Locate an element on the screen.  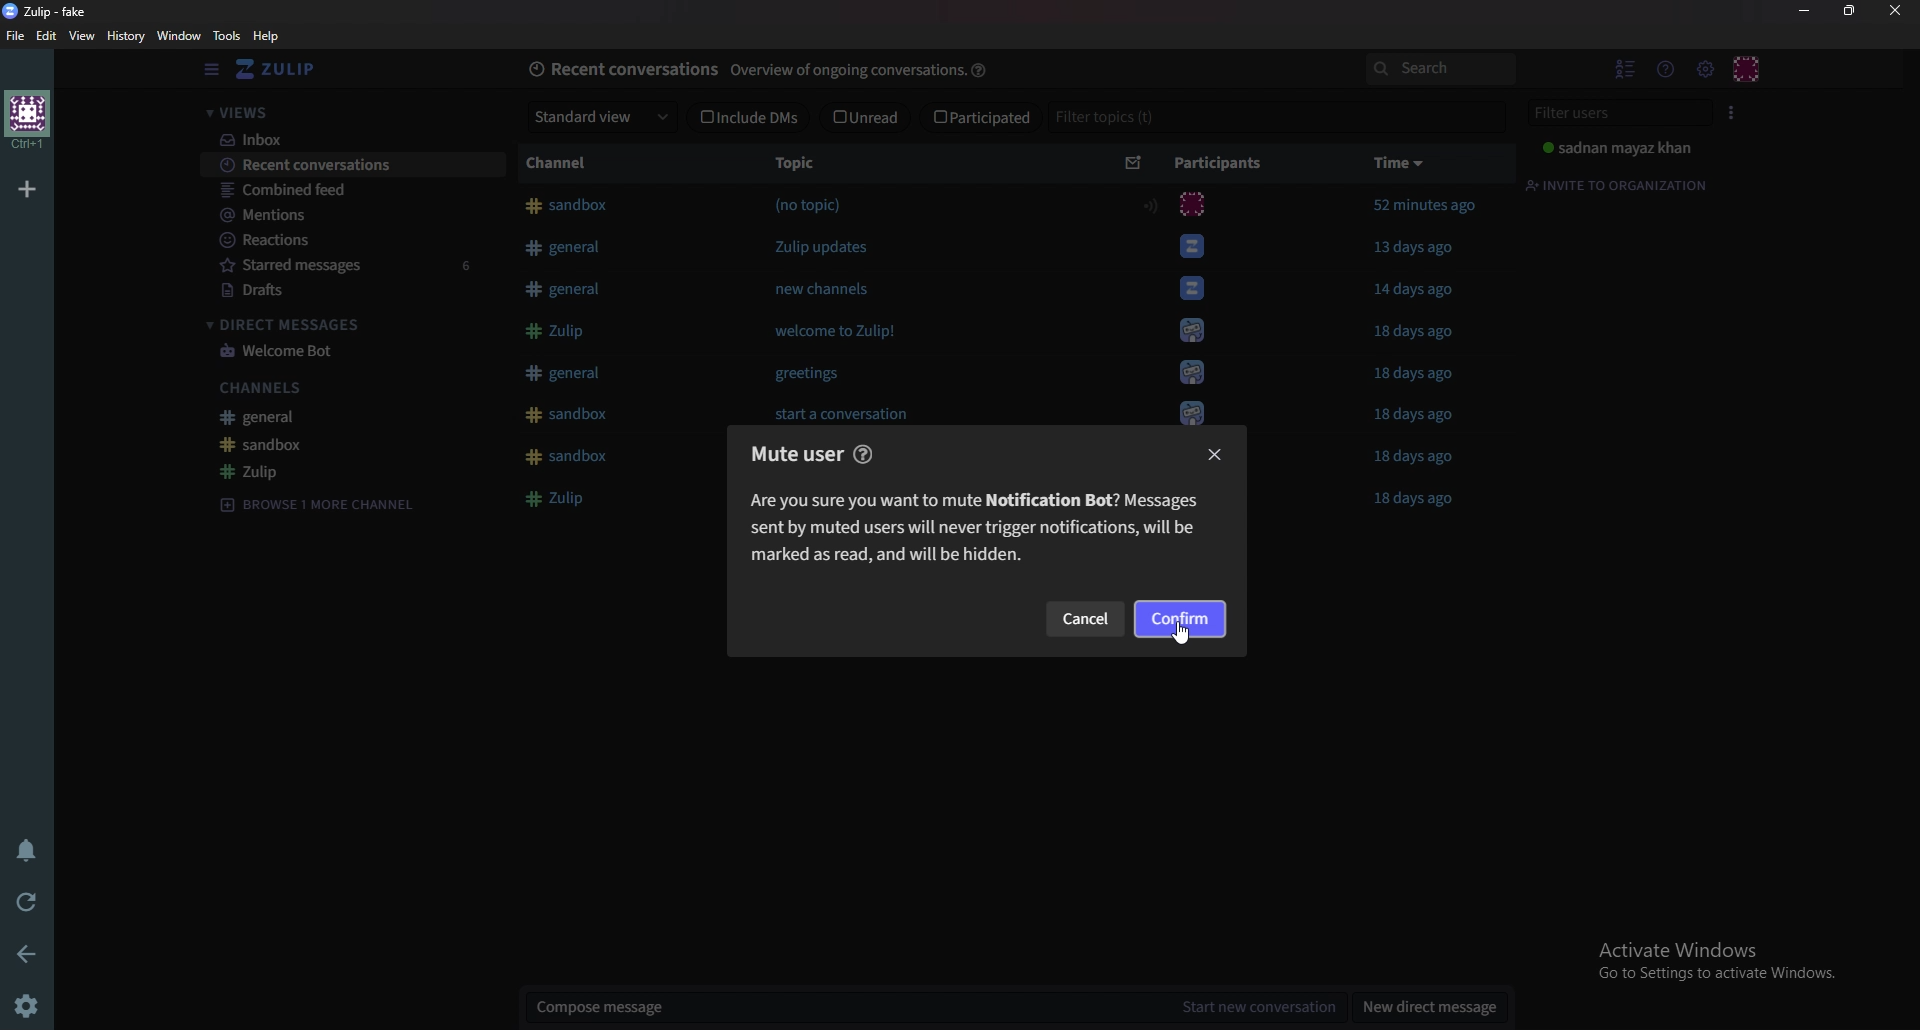
Drafts is located at coordinates (334, 291).